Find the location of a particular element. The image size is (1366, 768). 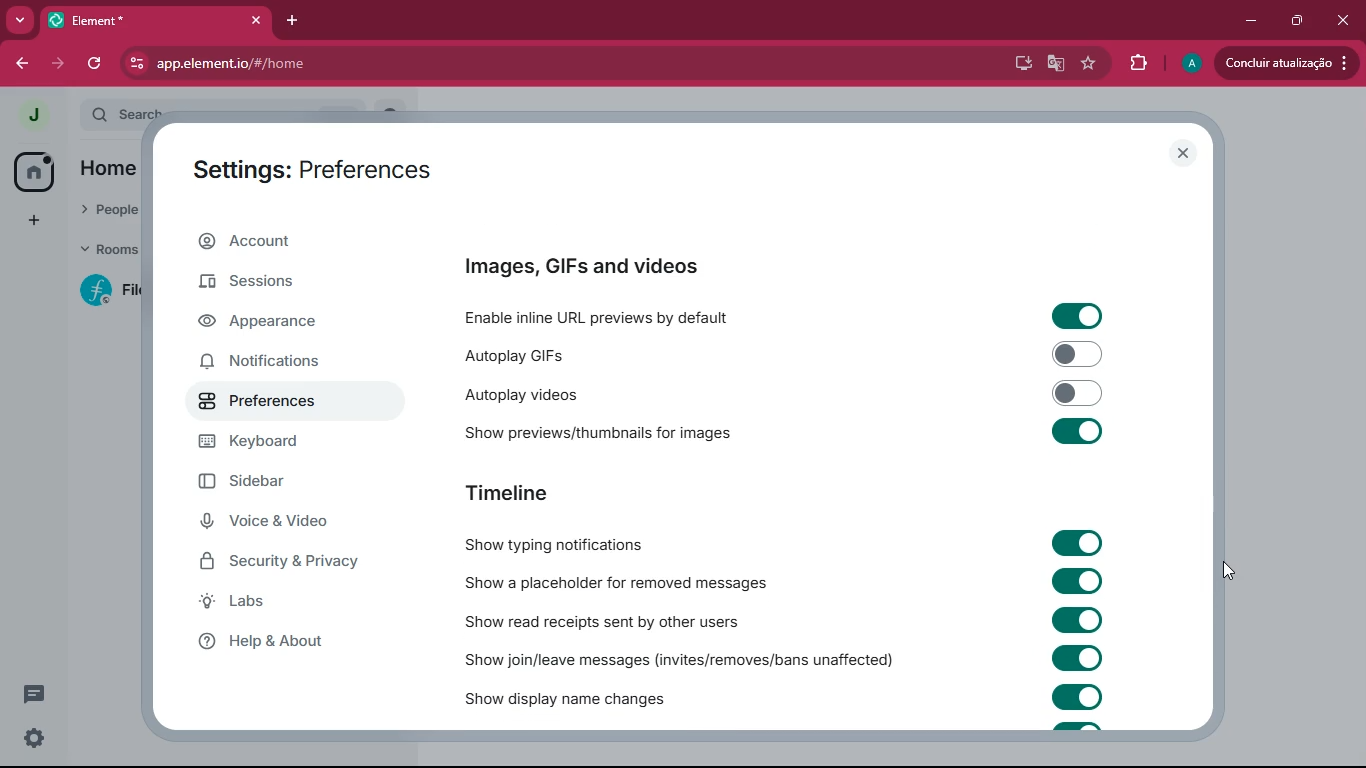

google translate is located at coordinates (1056, 63).